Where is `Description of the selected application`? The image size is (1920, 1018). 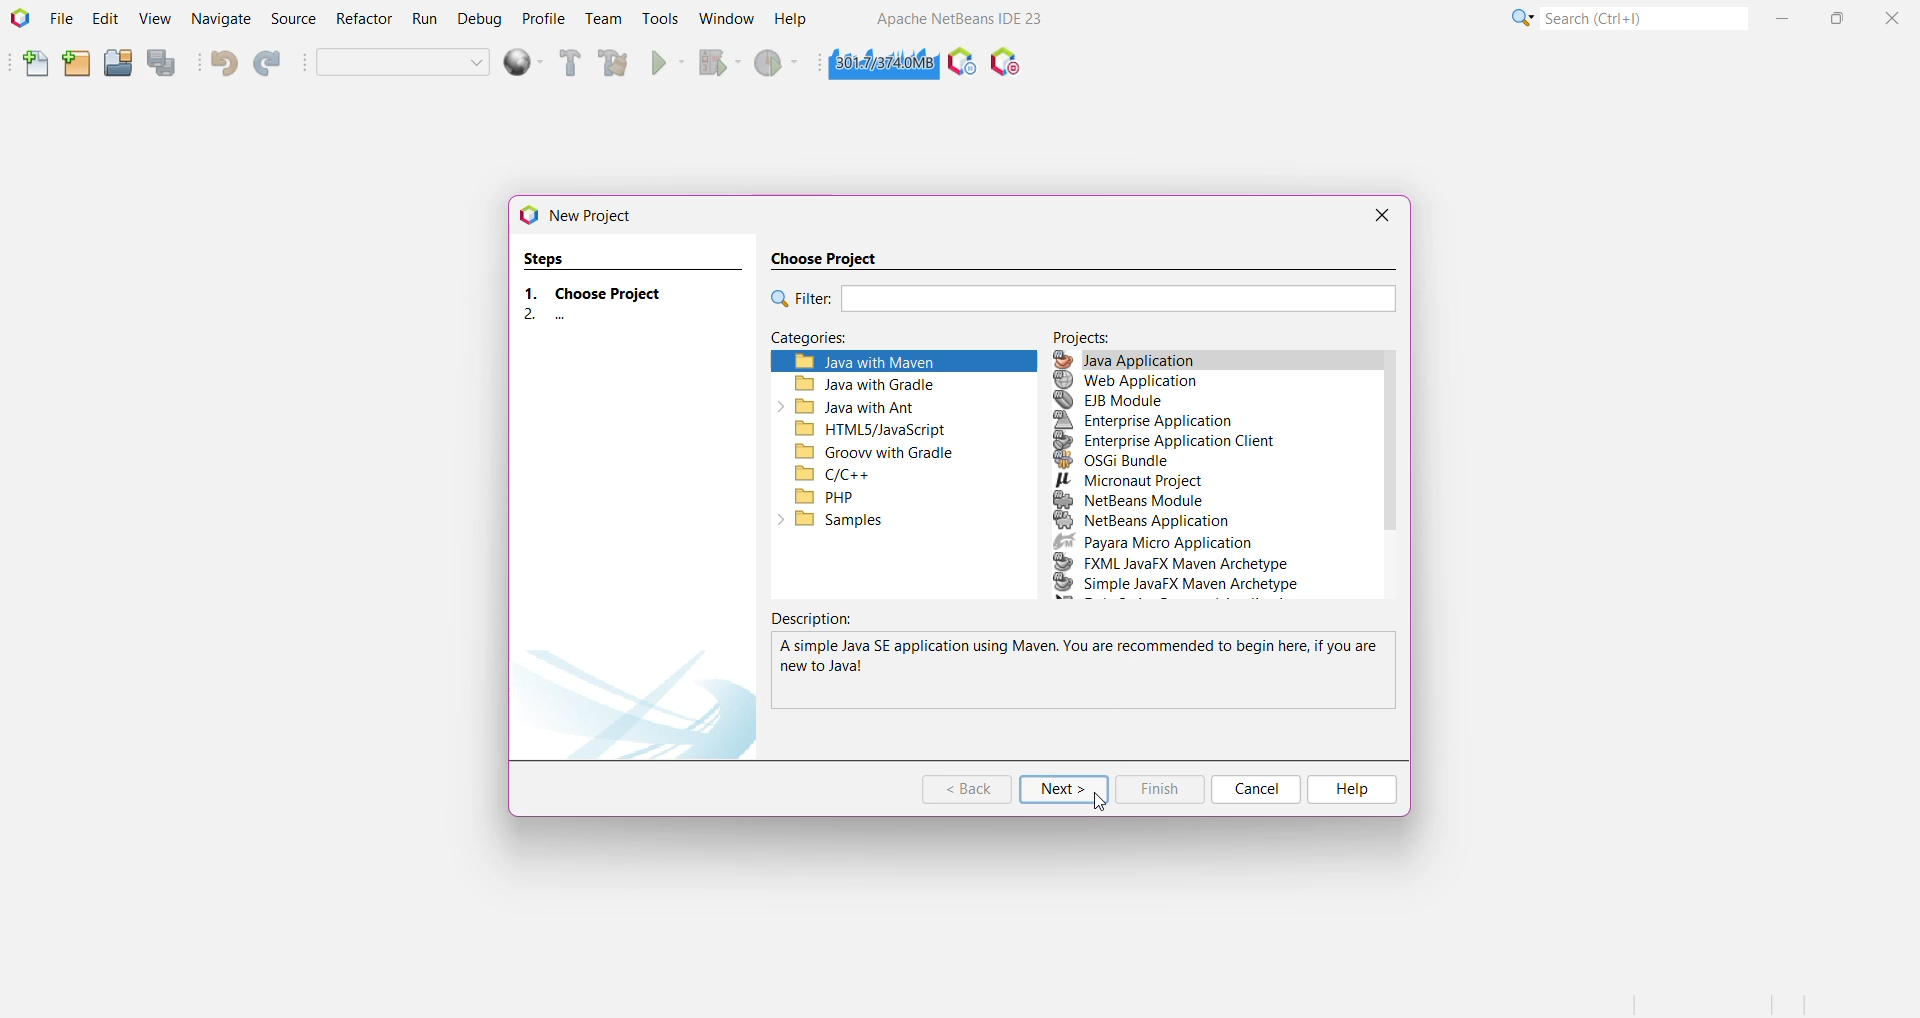
Description of the selected application is located at coordinates (1081, 670).